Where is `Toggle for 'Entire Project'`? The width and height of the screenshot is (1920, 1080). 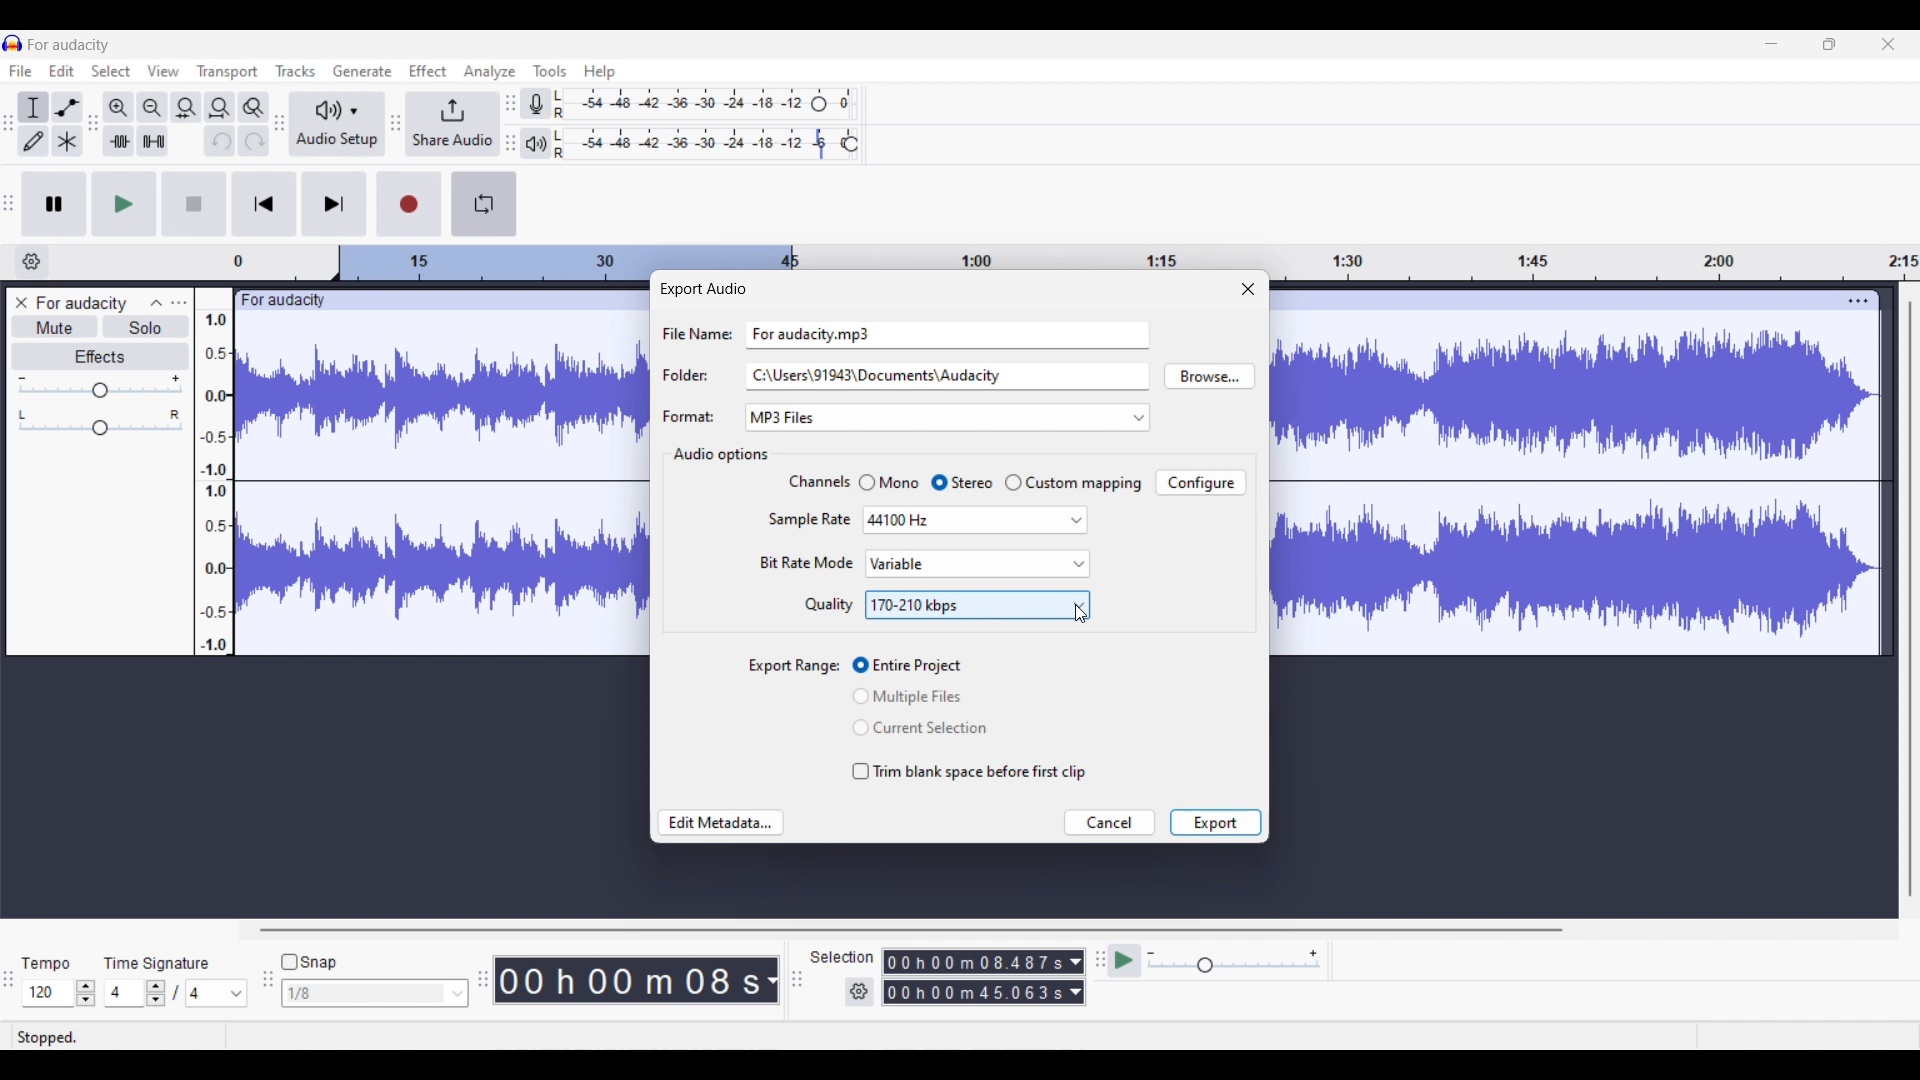 Toggle for 'Entire Project' is located at coordinates (922, 666).